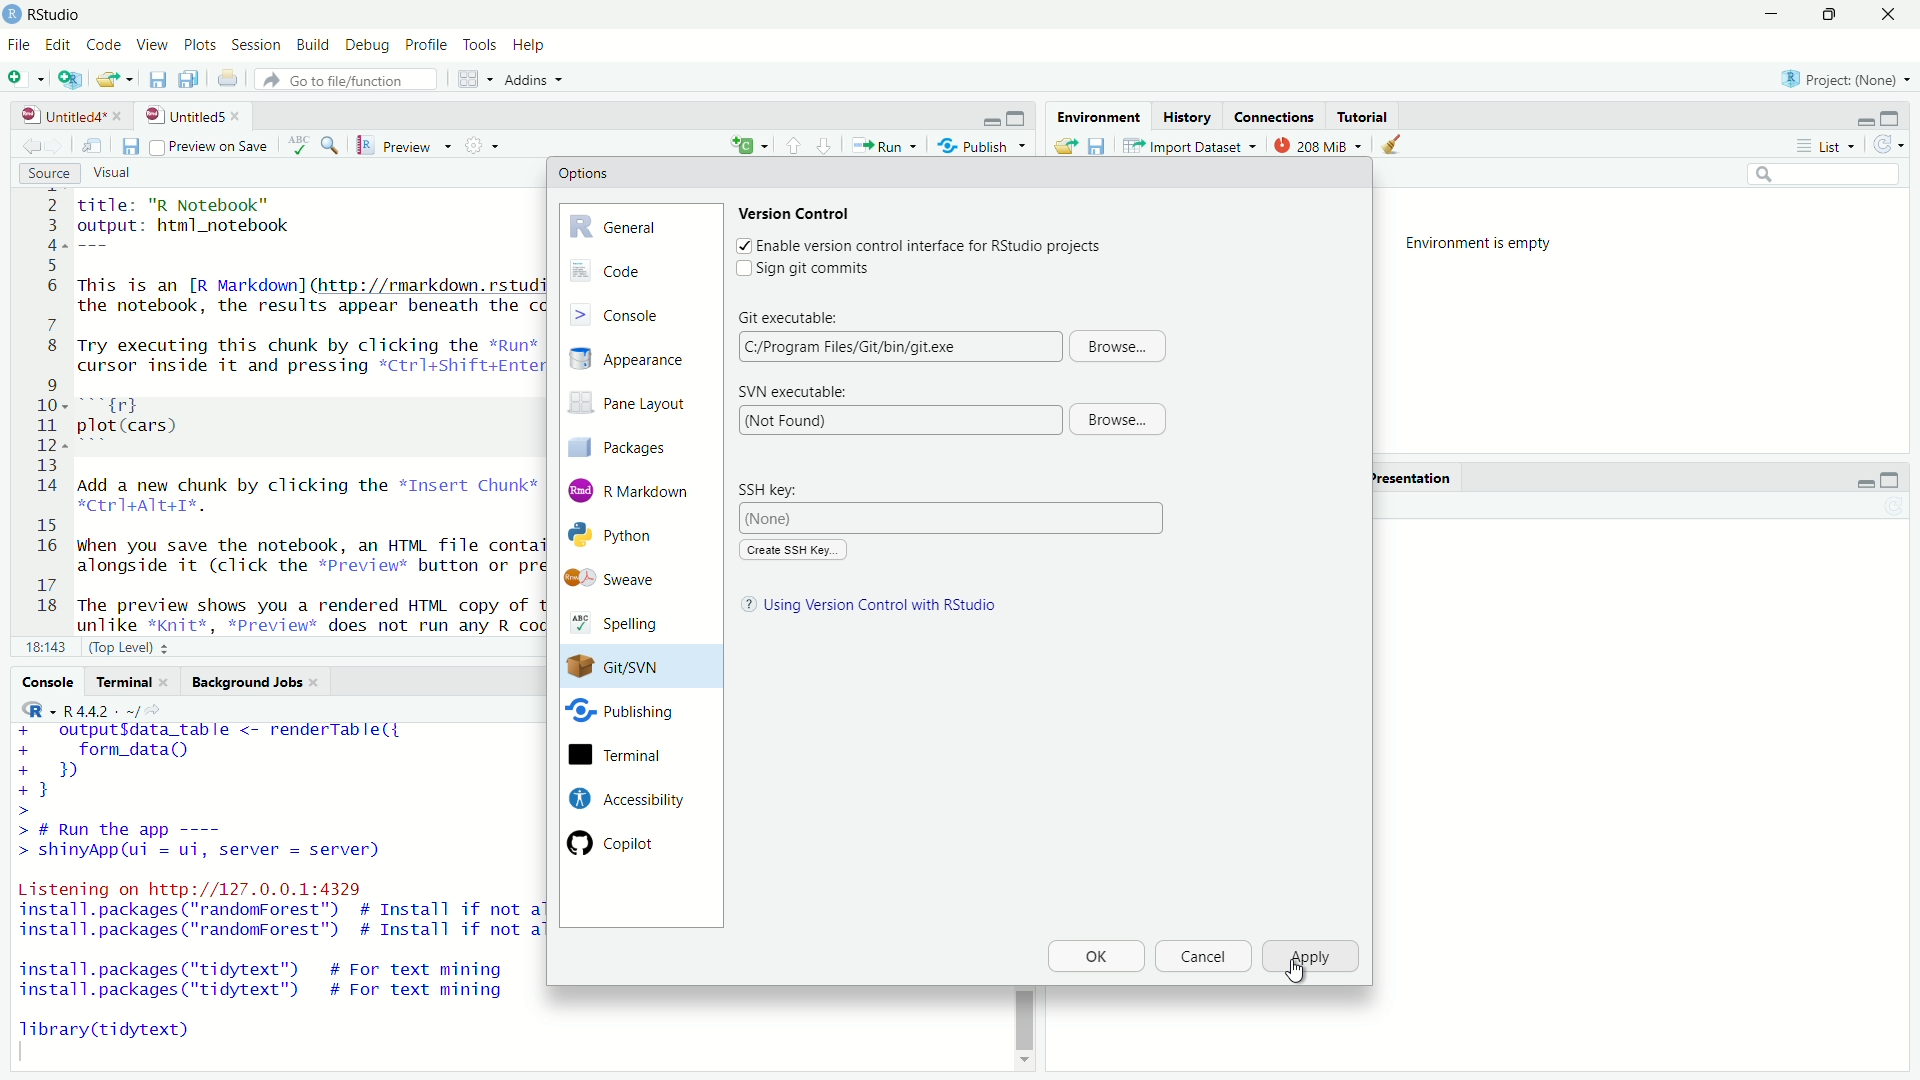 This screenshot has width=1920, height=1080. Describe the element at coordinates (825, 144) in the screenshot. I see `up` at that location.